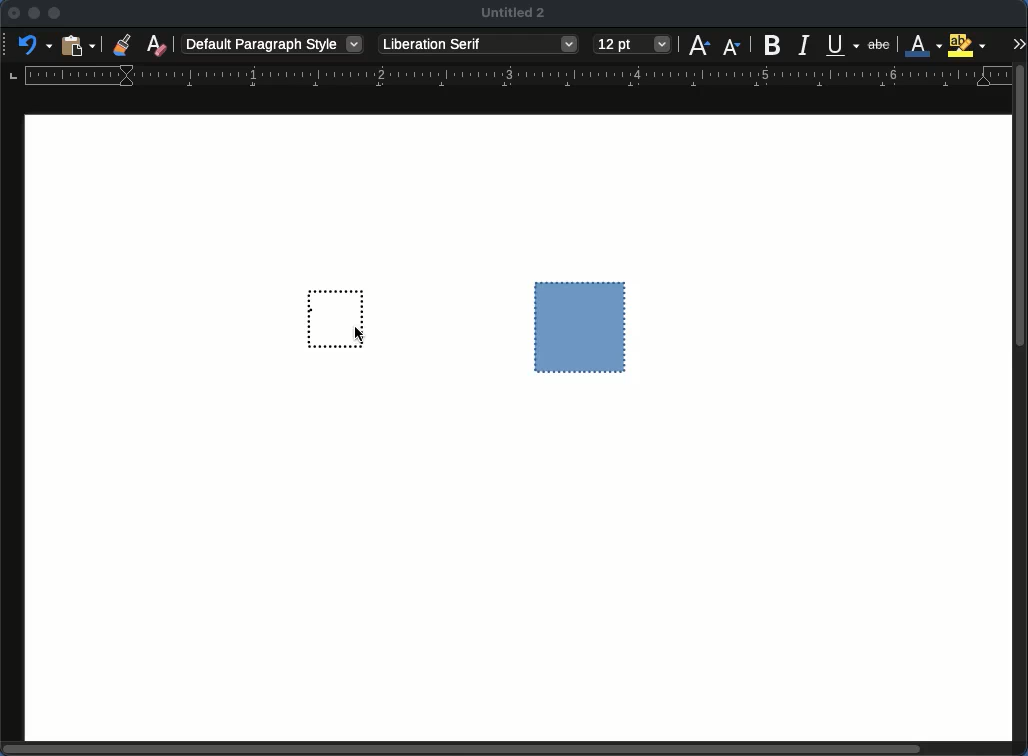 Image resolution: width=1028 pixels, height=756 pixels. Describe the element at coordinates (158, 44) in the screenshot. I see `clear formatting` at that location.